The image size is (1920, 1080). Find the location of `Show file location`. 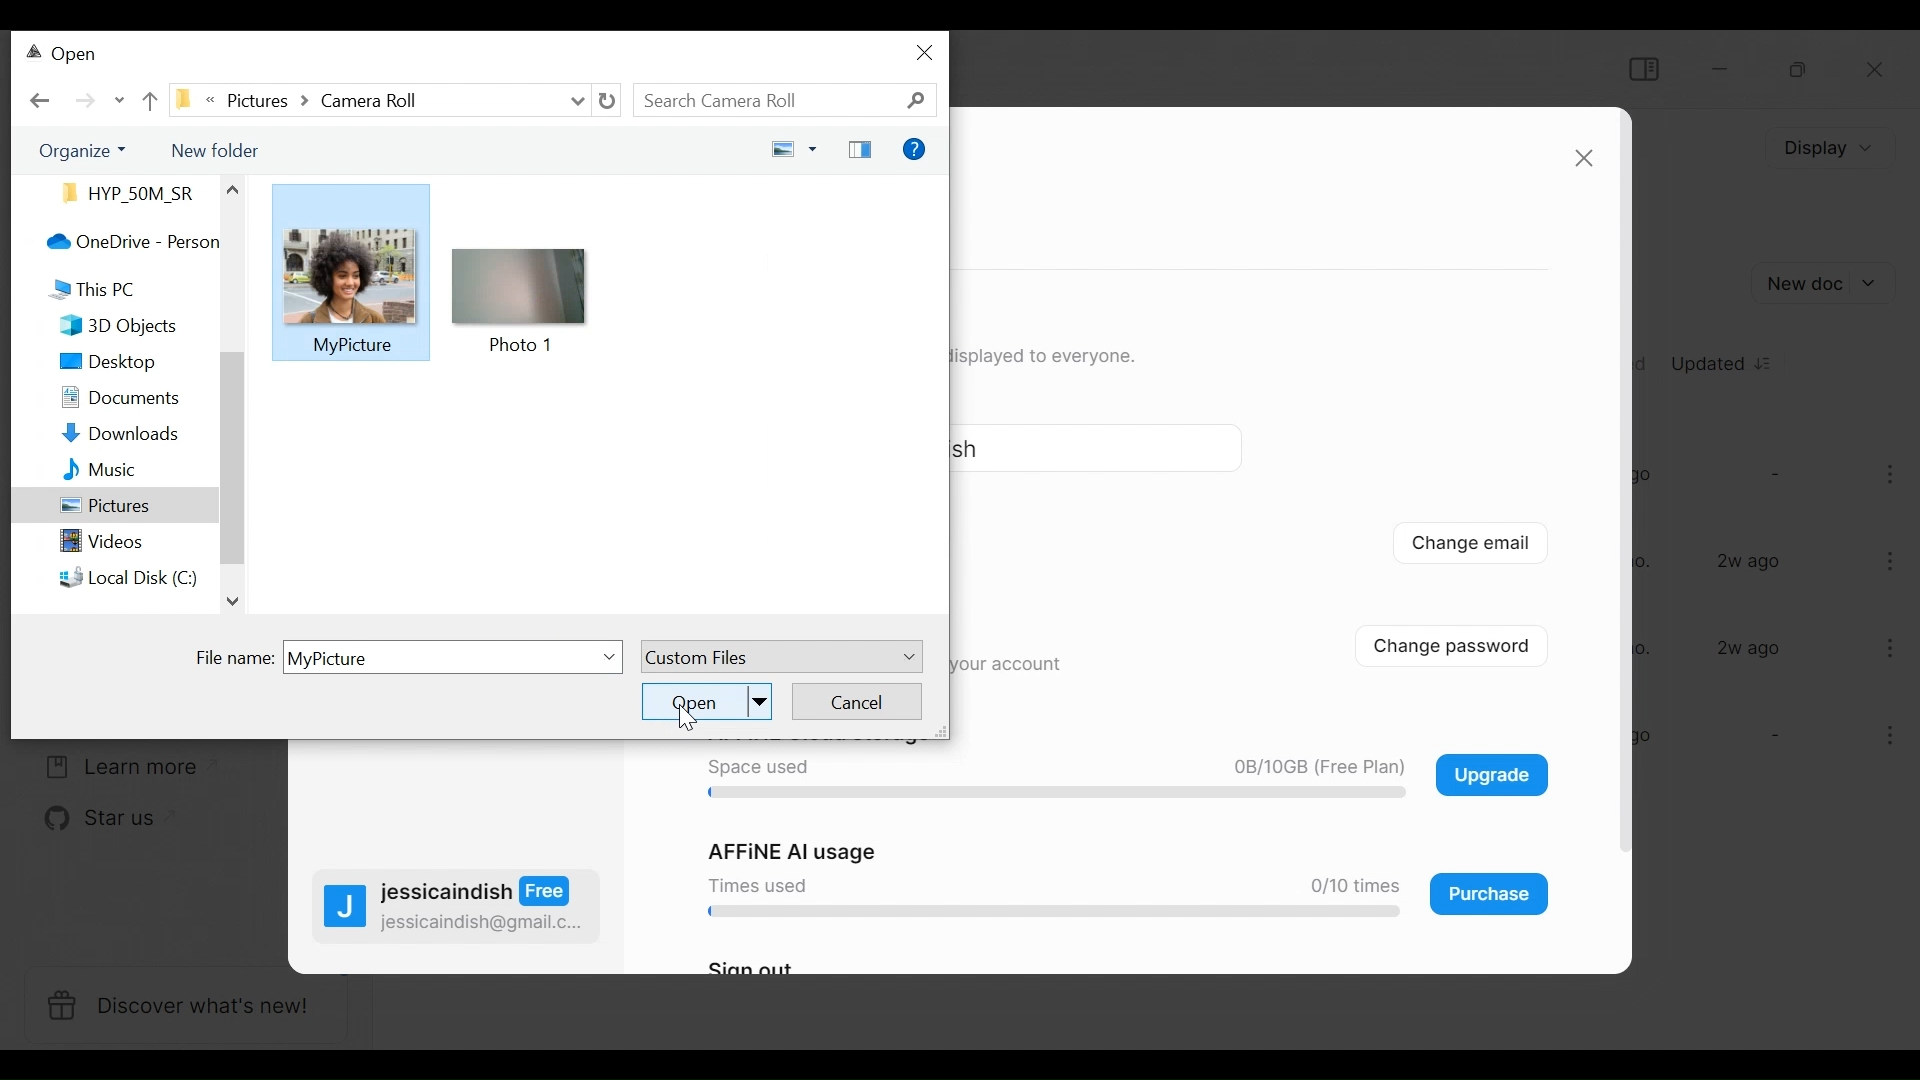

Show file location is located at coordinates (376, 97).